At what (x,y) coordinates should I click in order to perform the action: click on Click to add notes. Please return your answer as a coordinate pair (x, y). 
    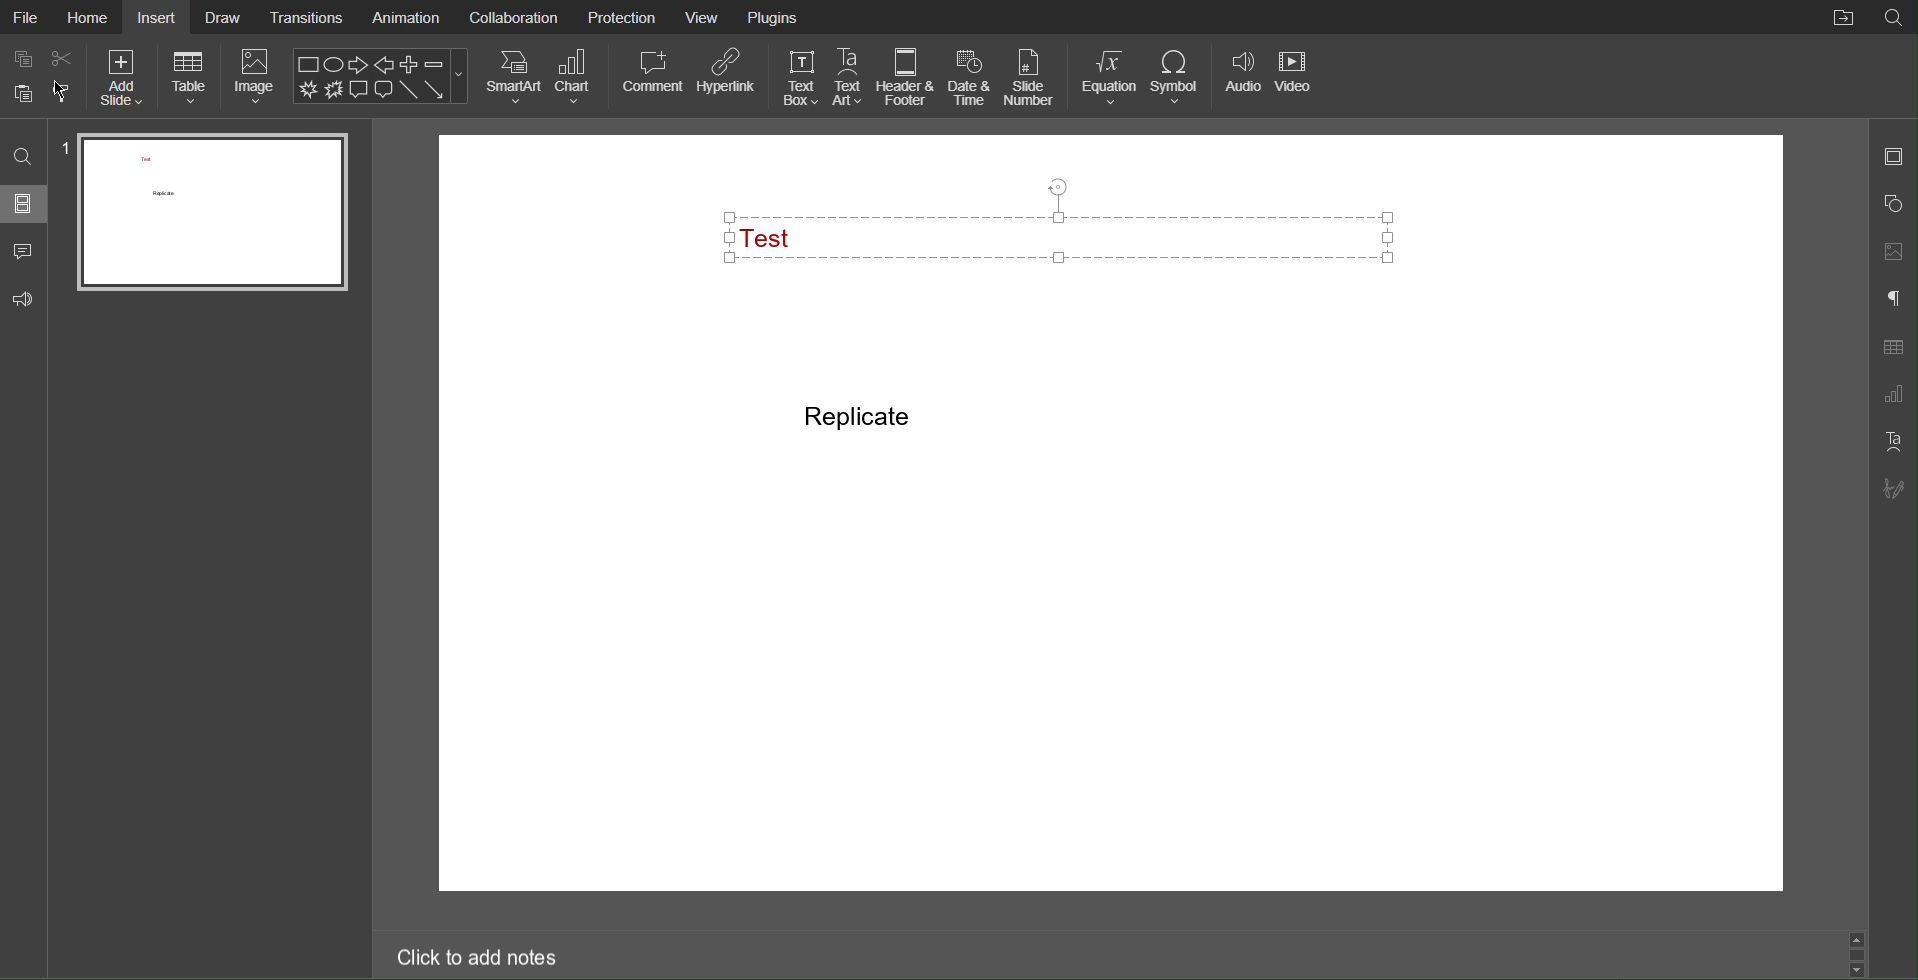
    Looking at the image, I should click on (478, 959).